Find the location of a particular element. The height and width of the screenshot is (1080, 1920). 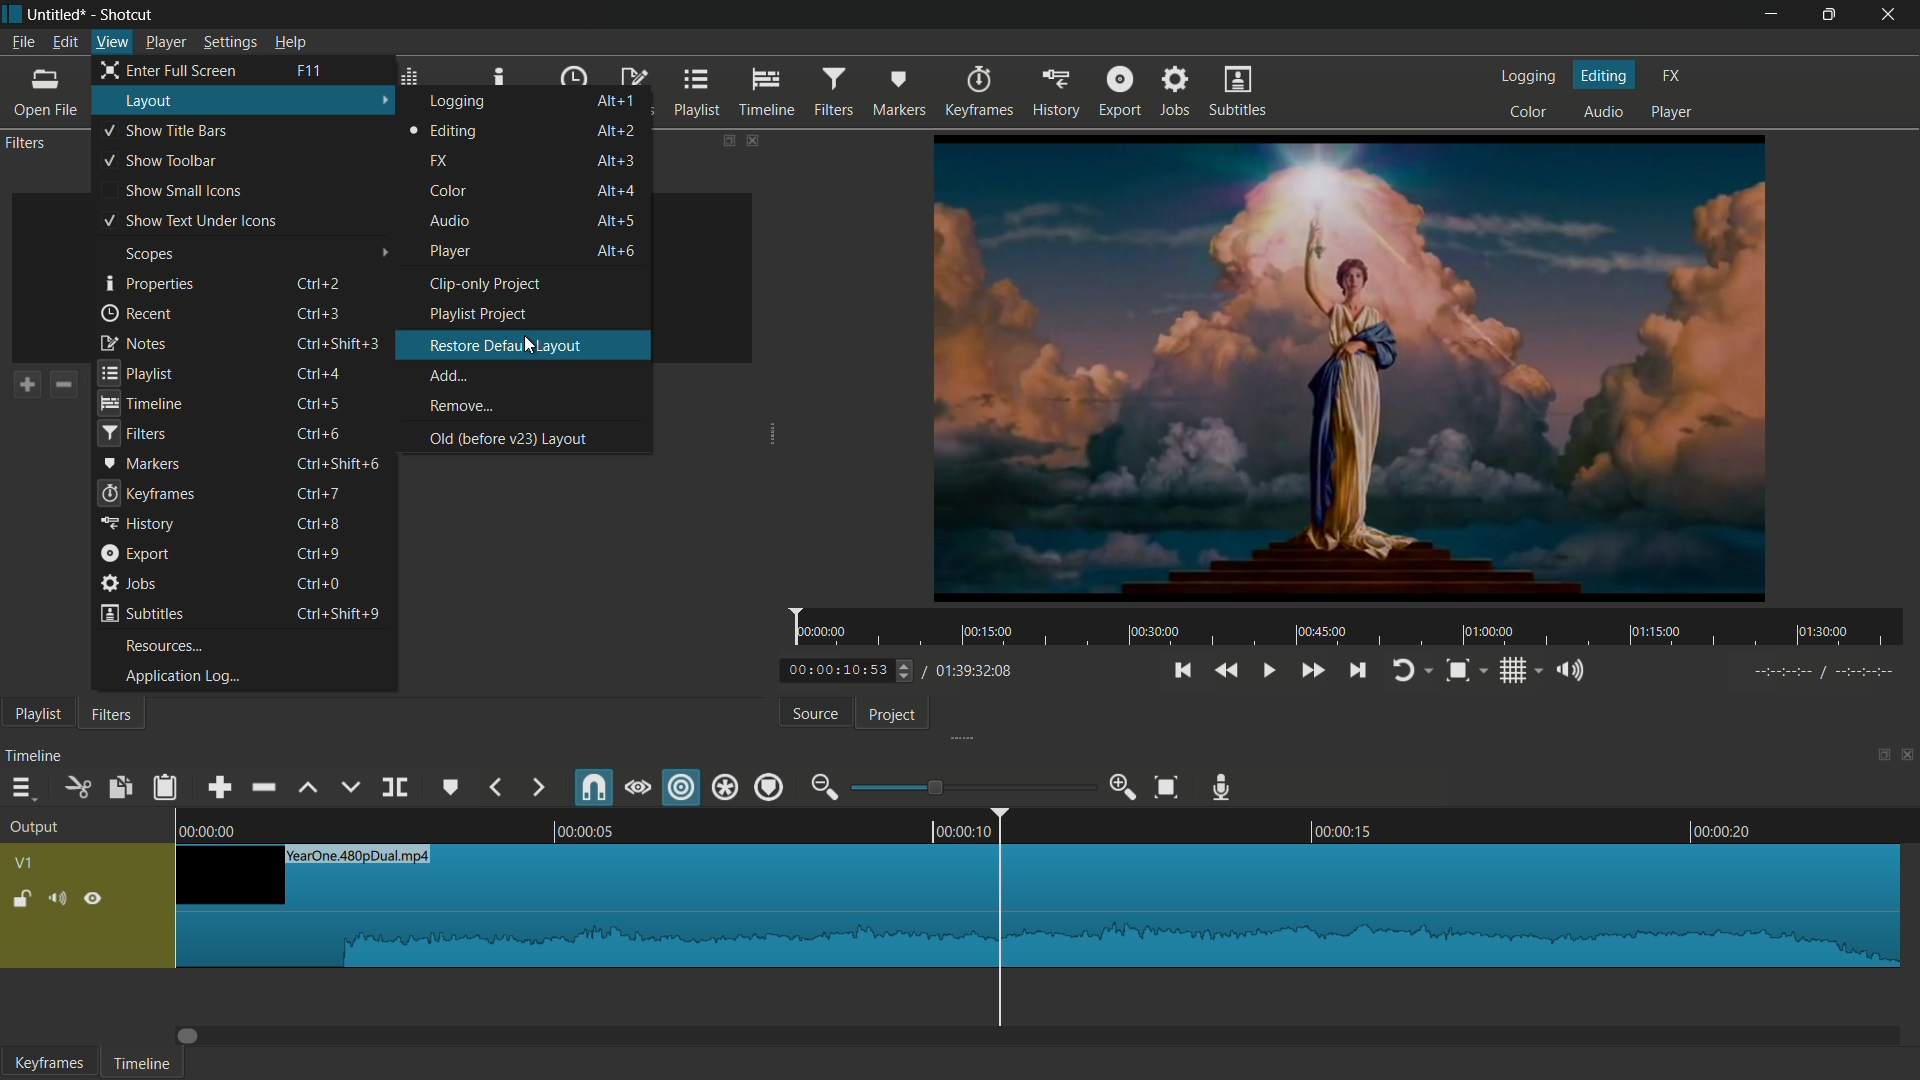

audio is located at coordinates (449, 220).